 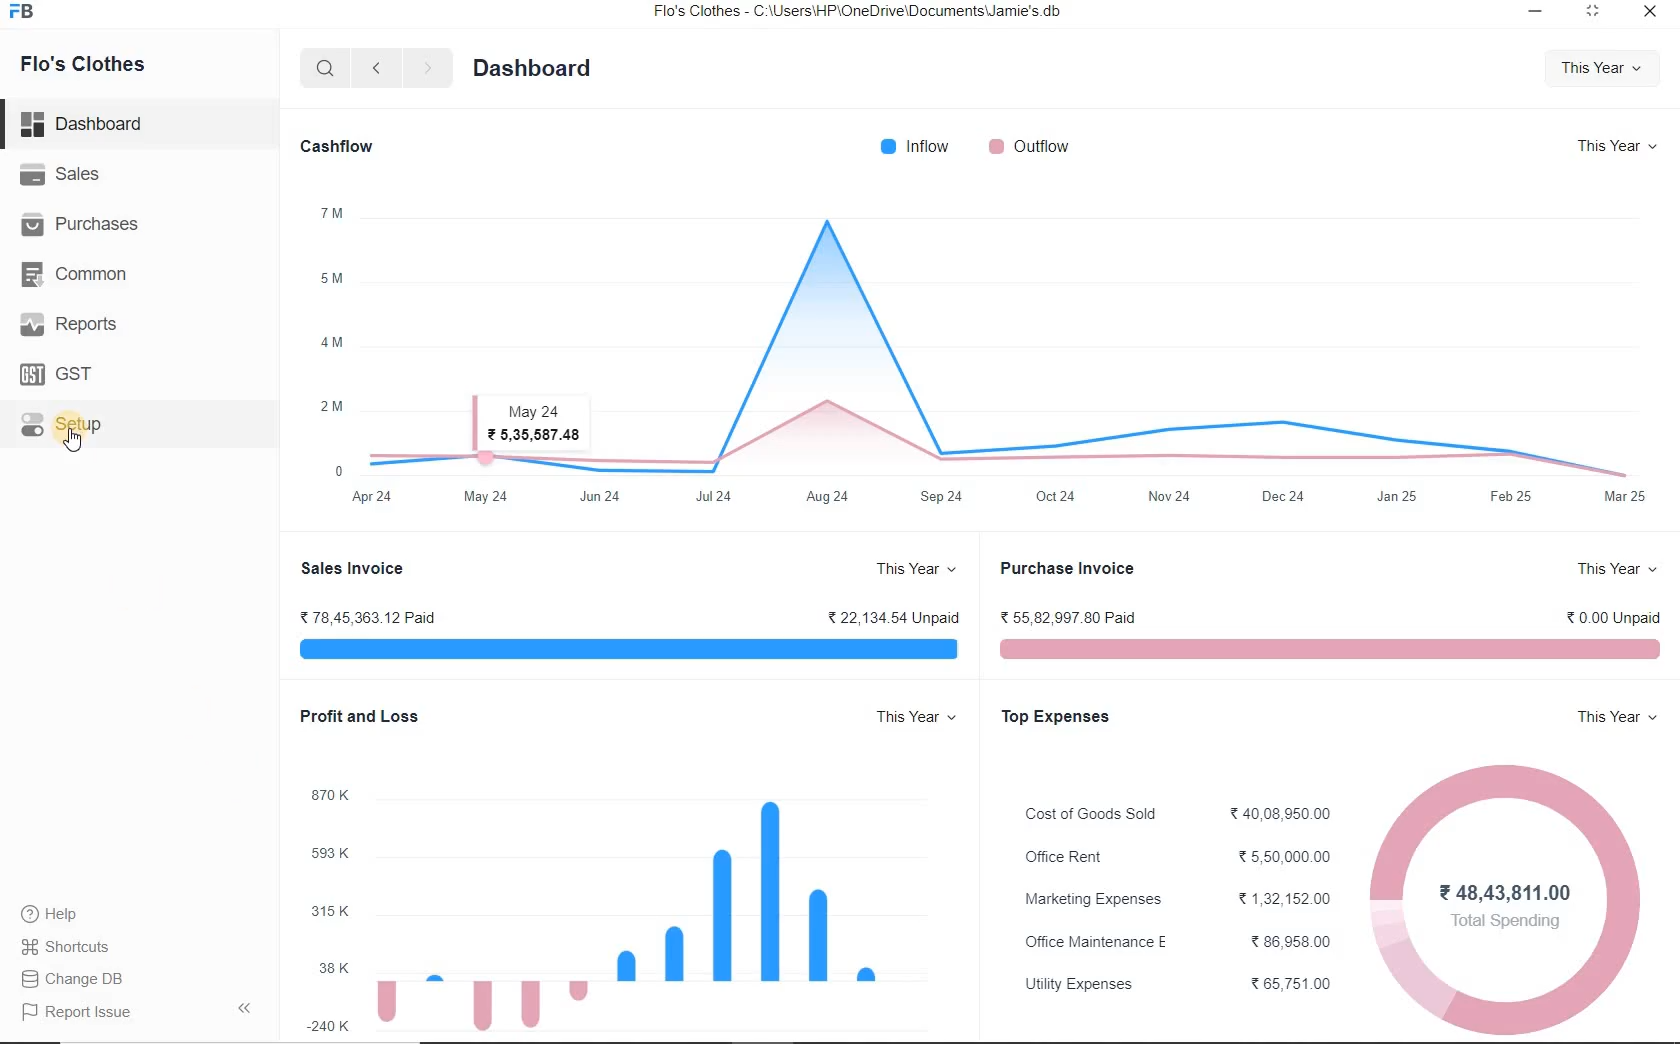 What do you see at coordinates (1328, 652) in the screenshot?
I see `pink line` at bounding box center [1328, 652].